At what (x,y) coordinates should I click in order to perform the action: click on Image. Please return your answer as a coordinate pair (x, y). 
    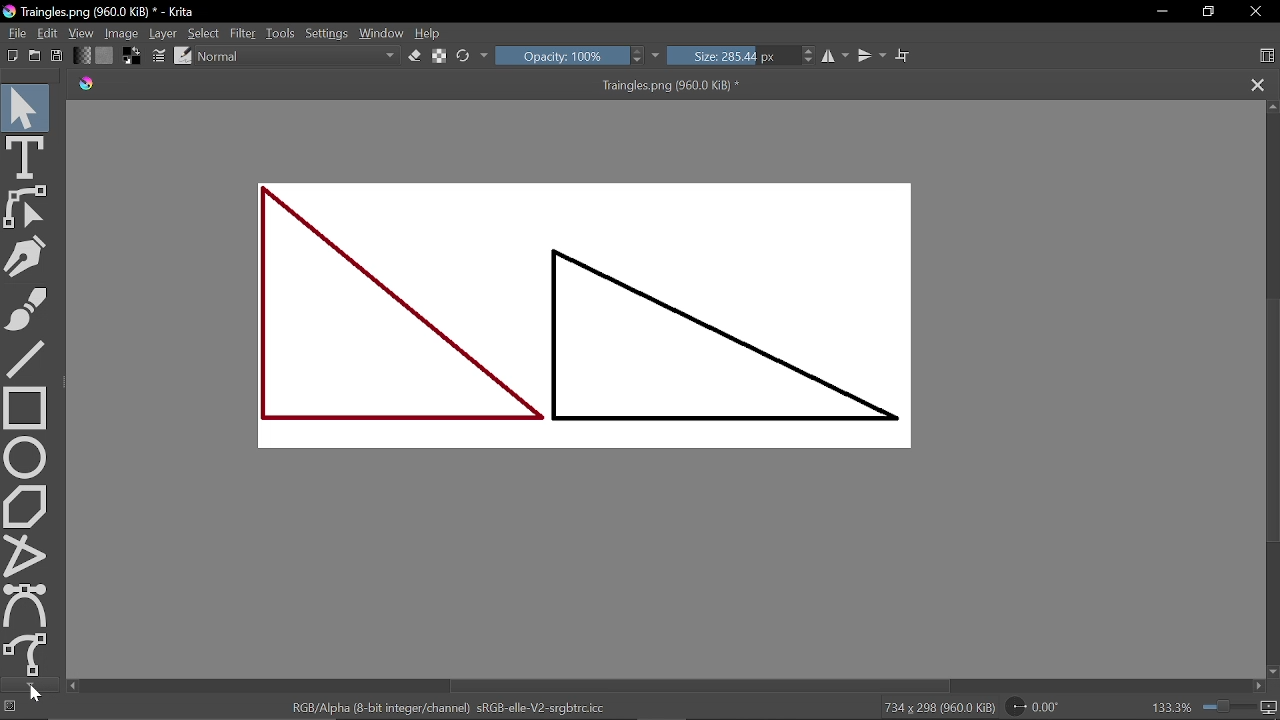
    Looking at the image, I should click on (122, 32).